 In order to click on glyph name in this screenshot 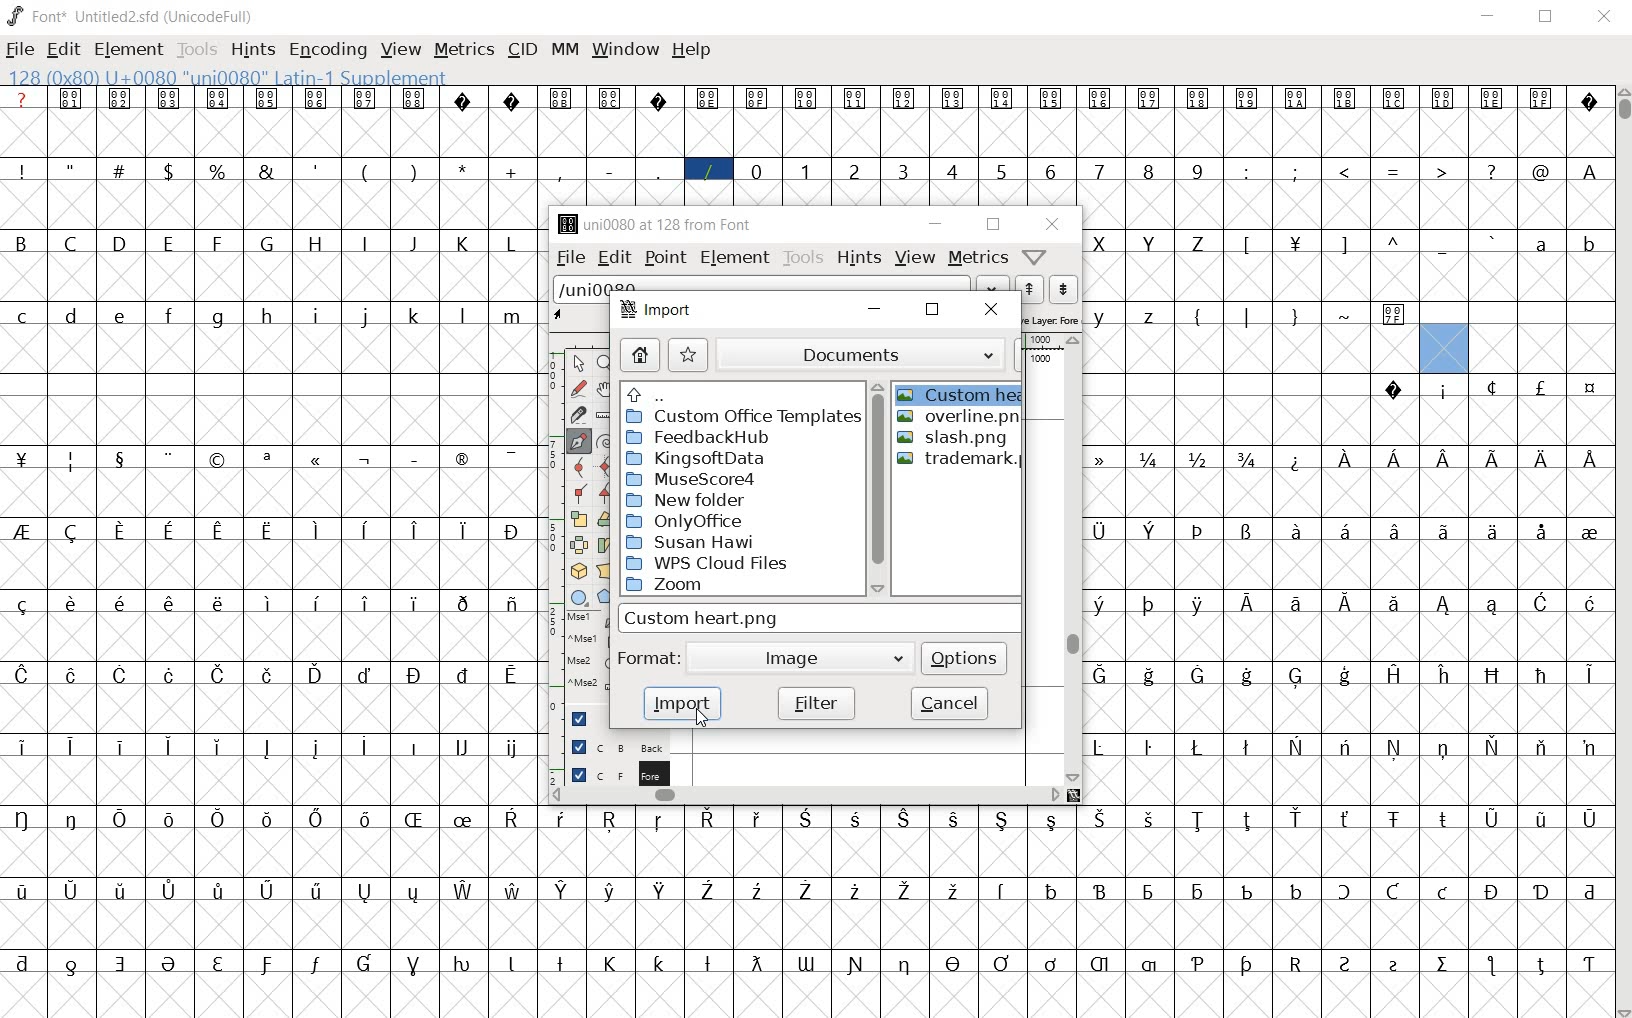, I will do `click(651, 224)`.